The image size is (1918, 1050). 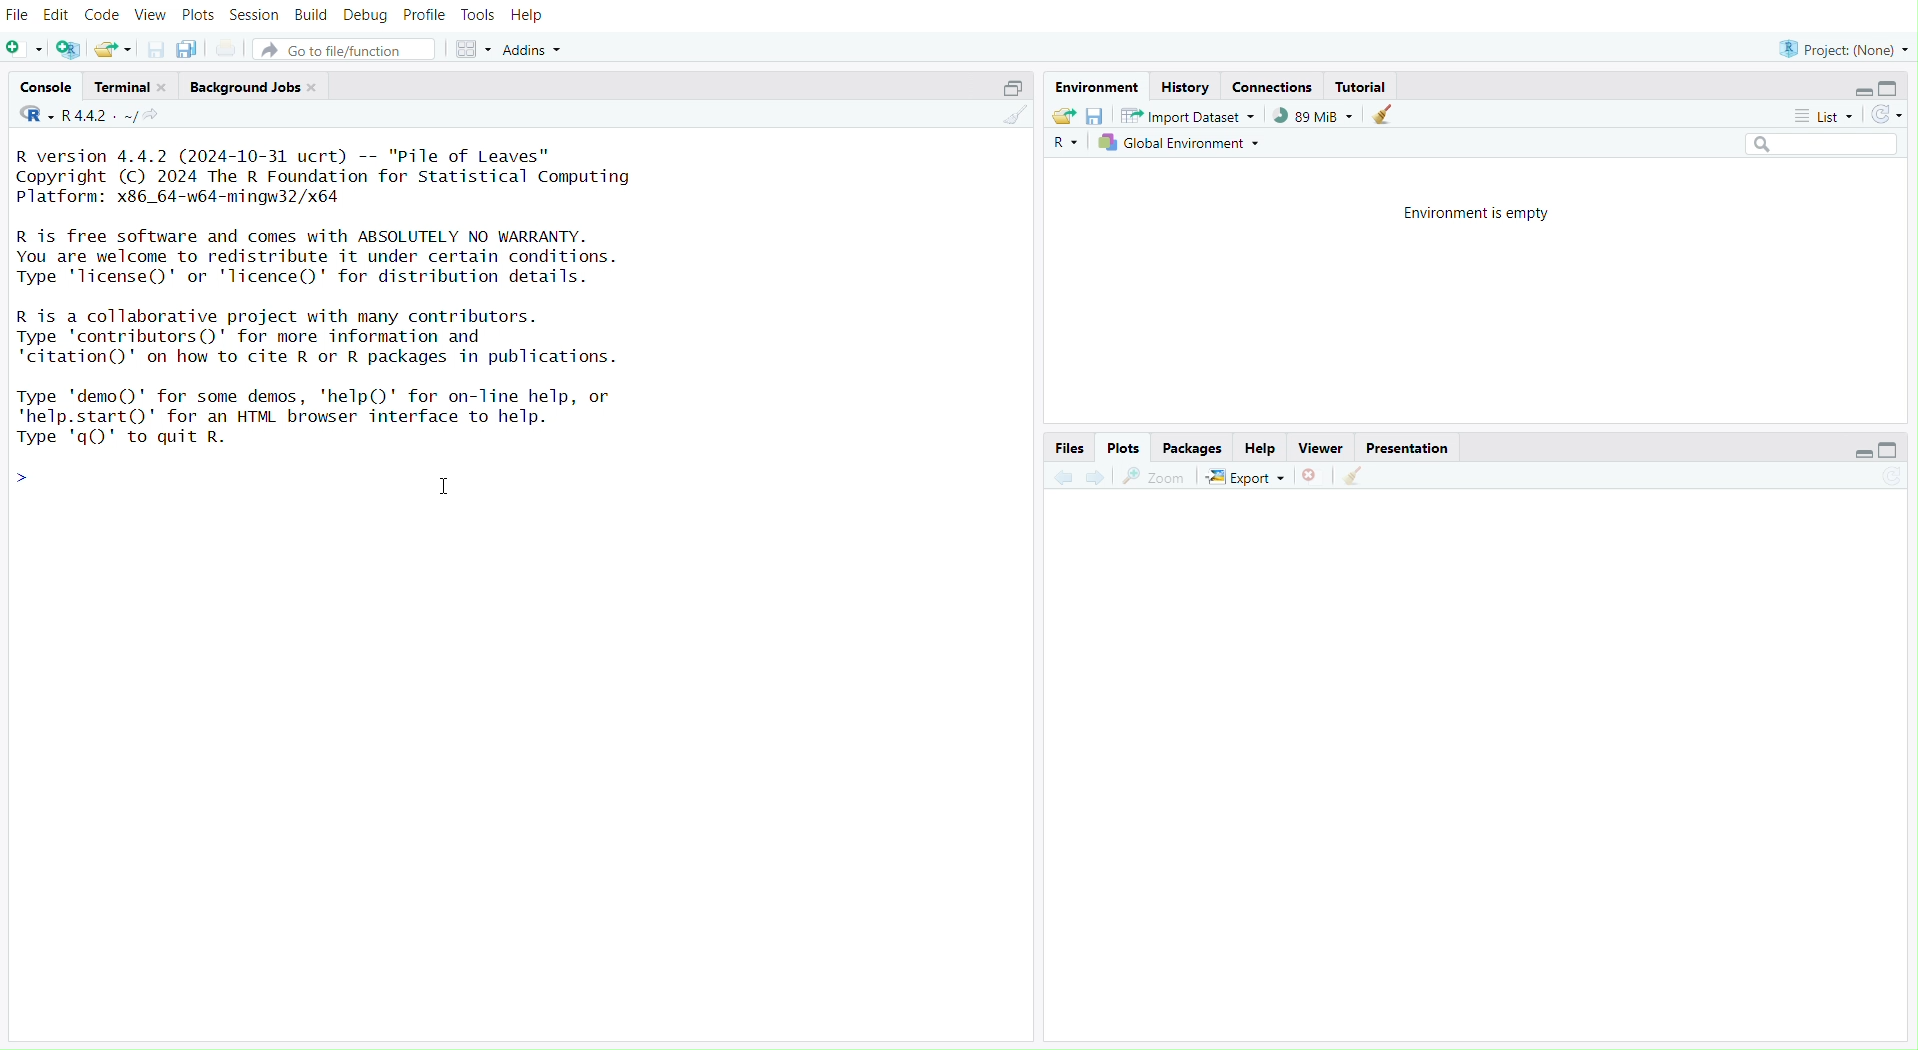 I want to click on Help, so click(x=532, y=13).